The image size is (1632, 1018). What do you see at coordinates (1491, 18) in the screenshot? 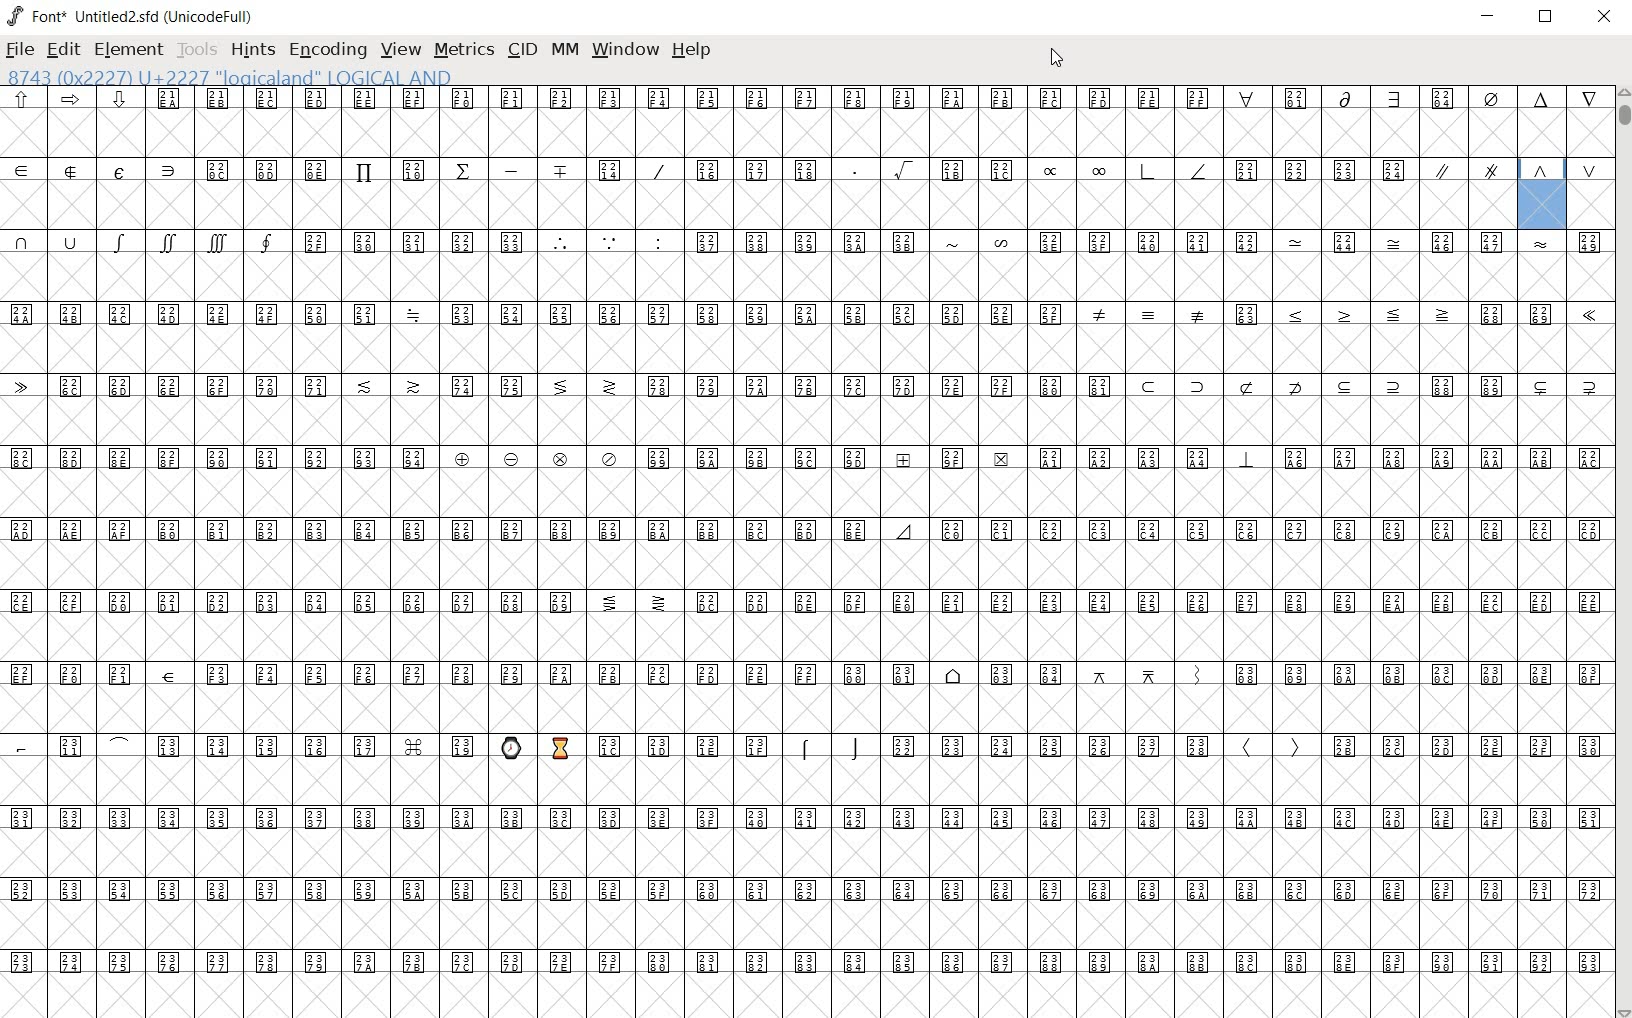
I see `minimize` at bounding box center [1491, 18].